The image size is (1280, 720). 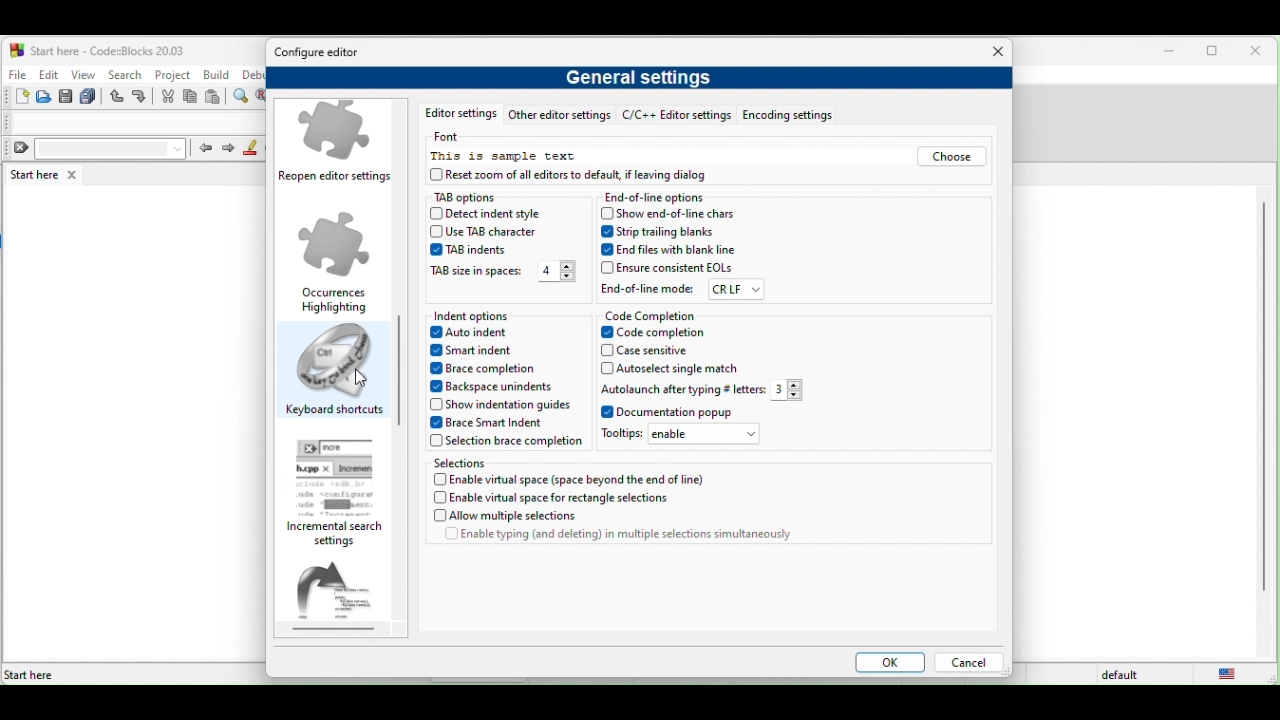 I want to click on crlf, so click(x=736, y=290).